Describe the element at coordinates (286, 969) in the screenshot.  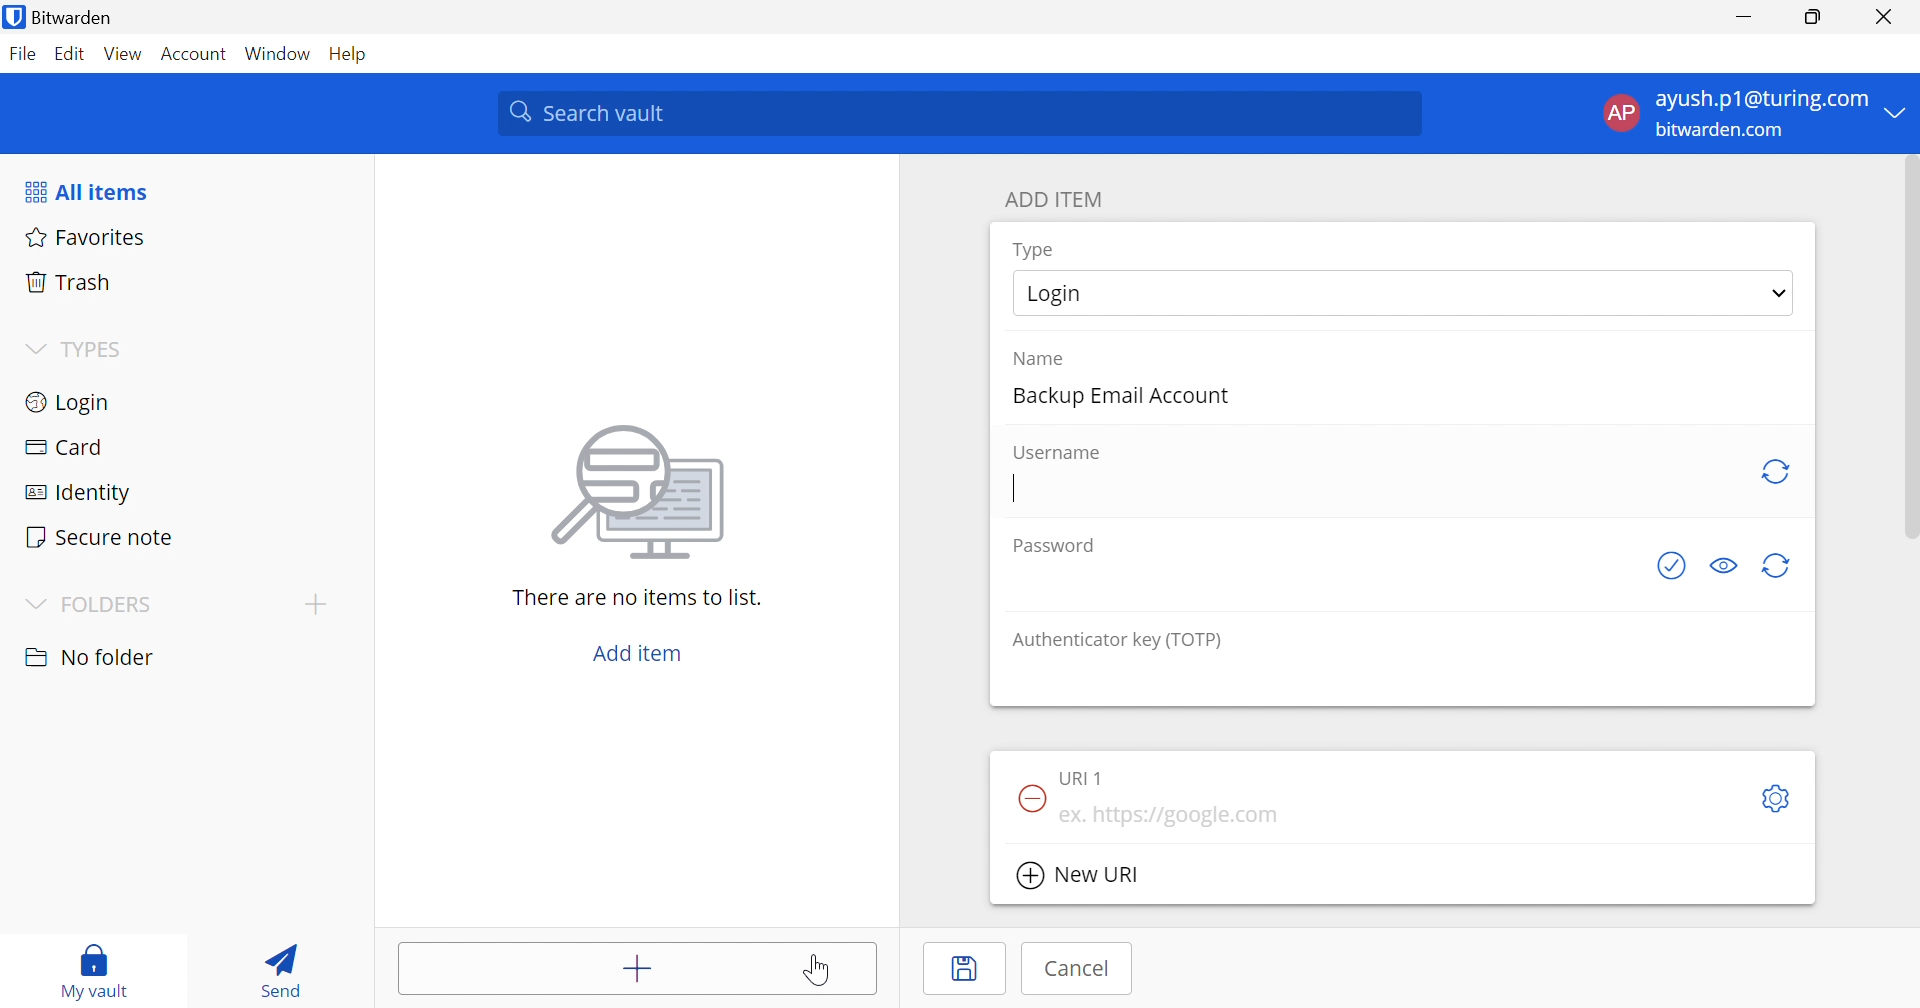
I see `Send` at that location.